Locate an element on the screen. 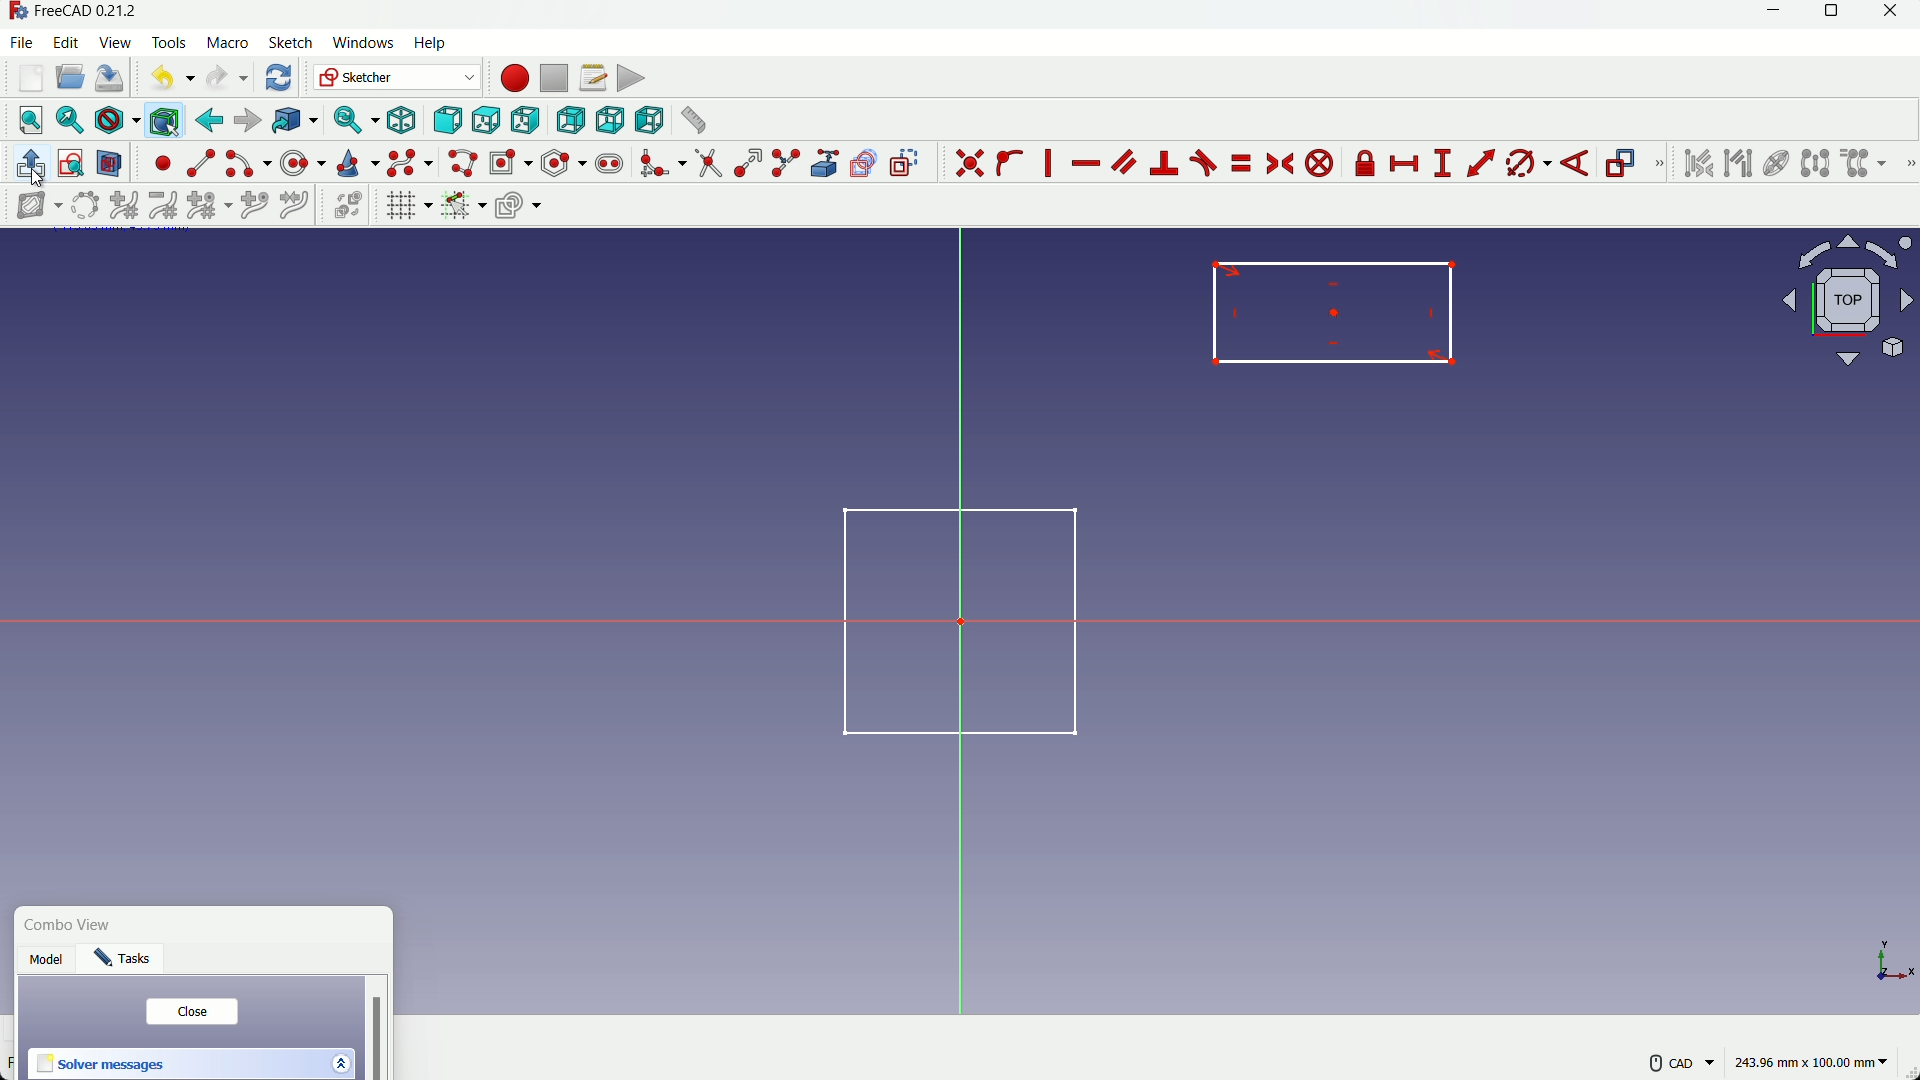  select associated geometry is located at coordinates (1738, 165).